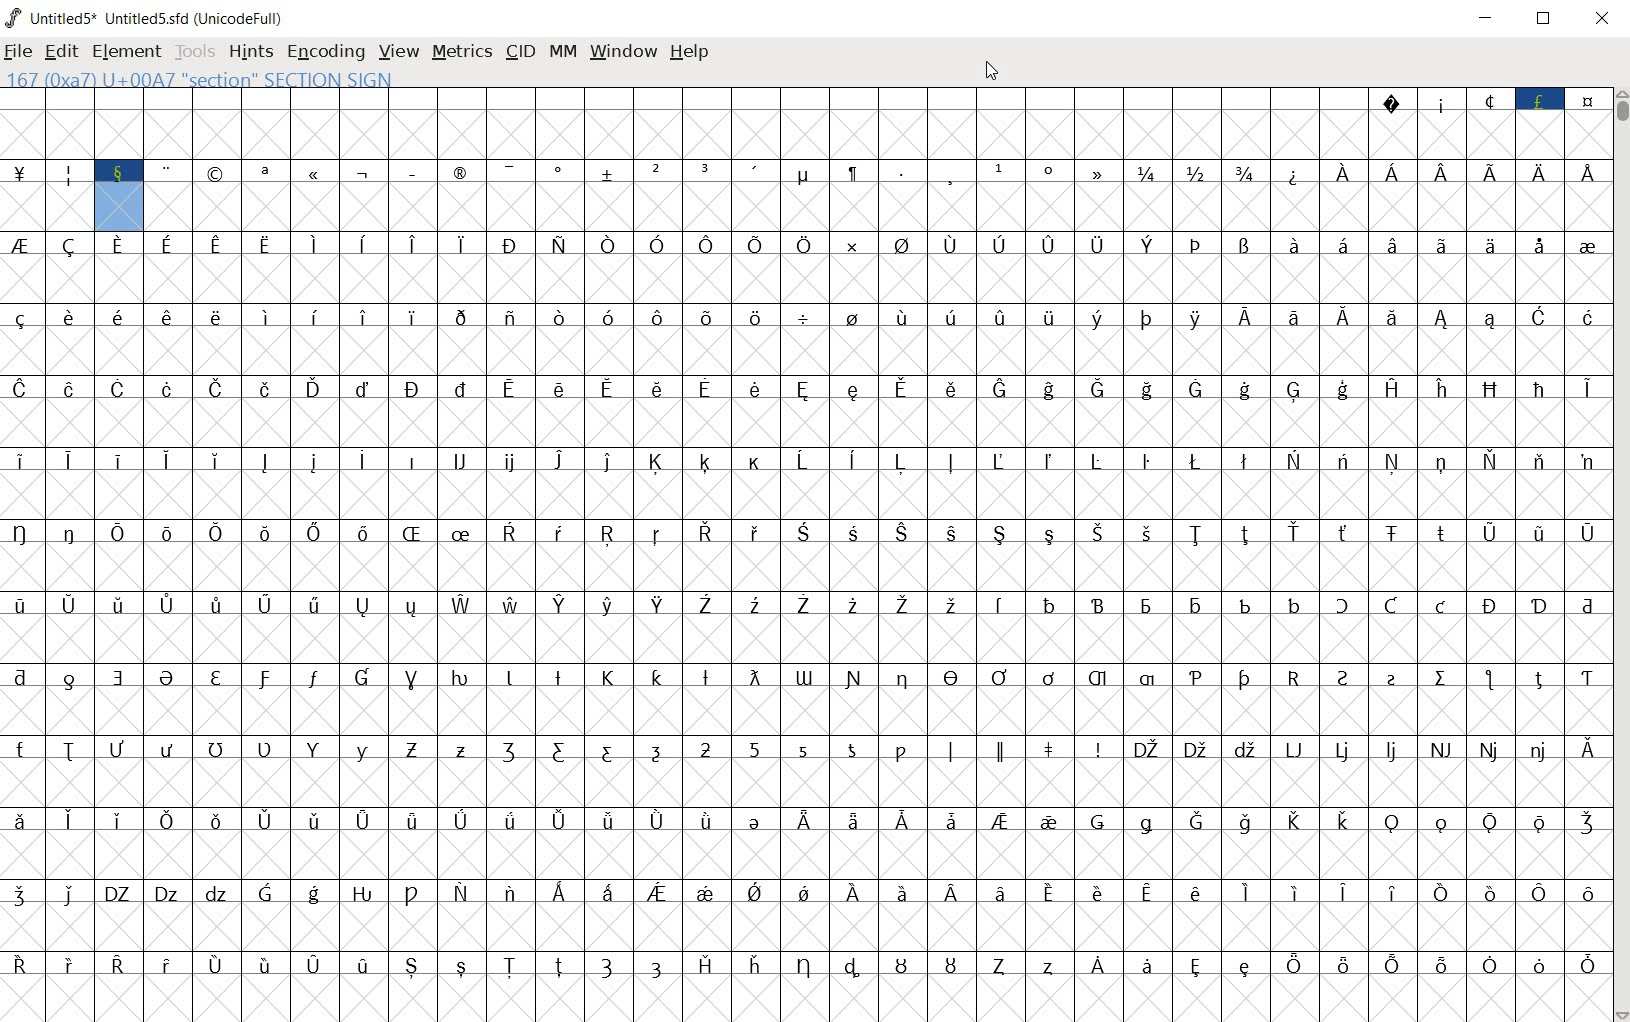  I want to click on Latin extended characters, so click(585, 916).